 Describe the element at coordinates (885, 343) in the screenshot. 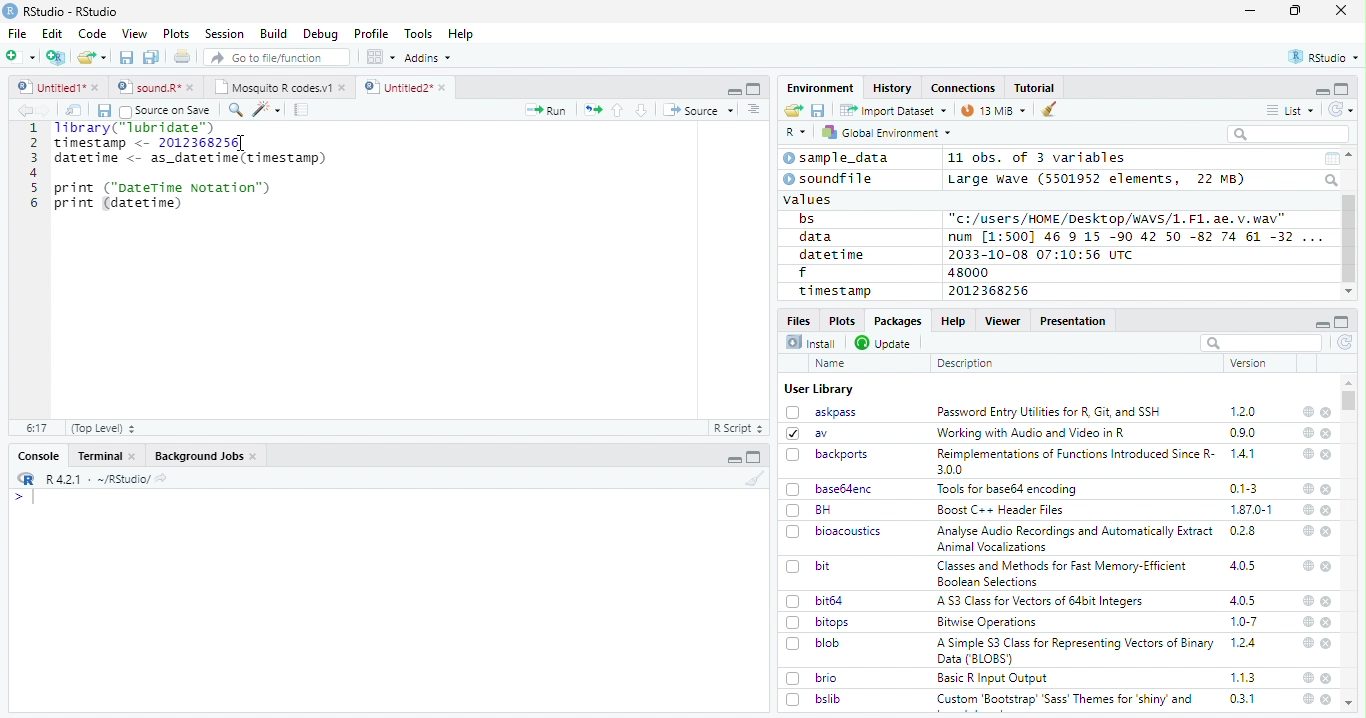

I see `Update` at that location.